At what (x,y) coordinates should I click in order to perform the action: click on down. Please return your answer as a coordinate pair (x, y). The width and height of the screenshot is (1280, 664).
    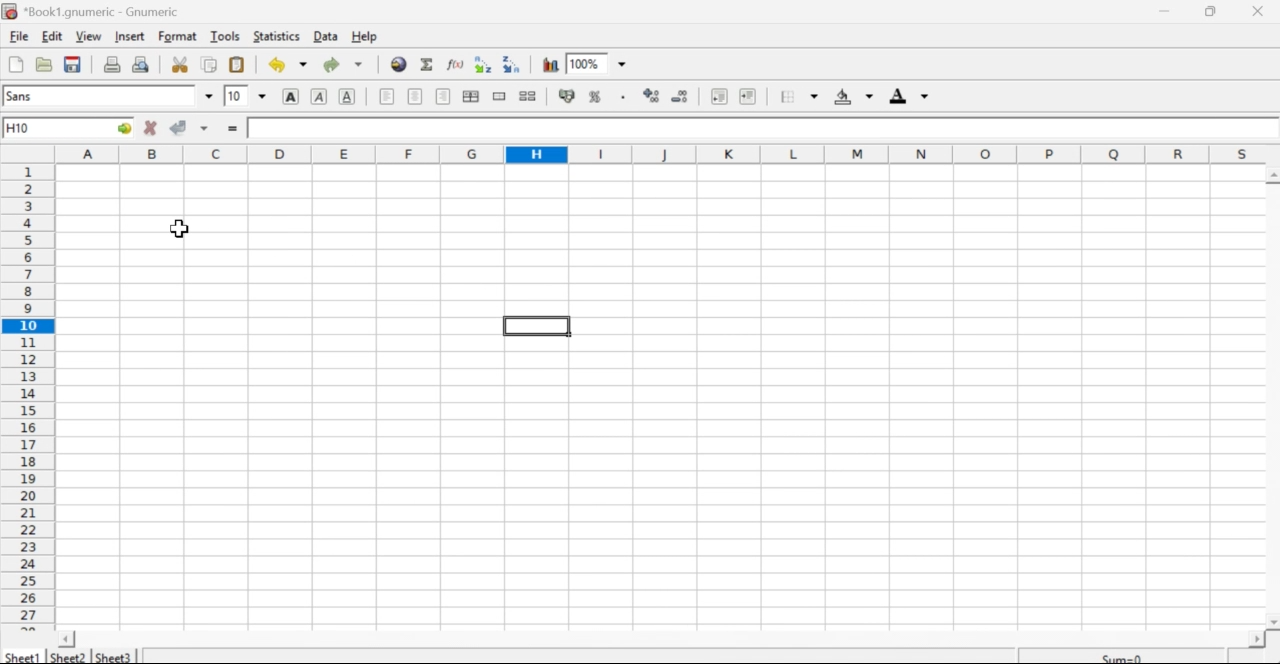
    Looking at the image, I should click on (264, 96).